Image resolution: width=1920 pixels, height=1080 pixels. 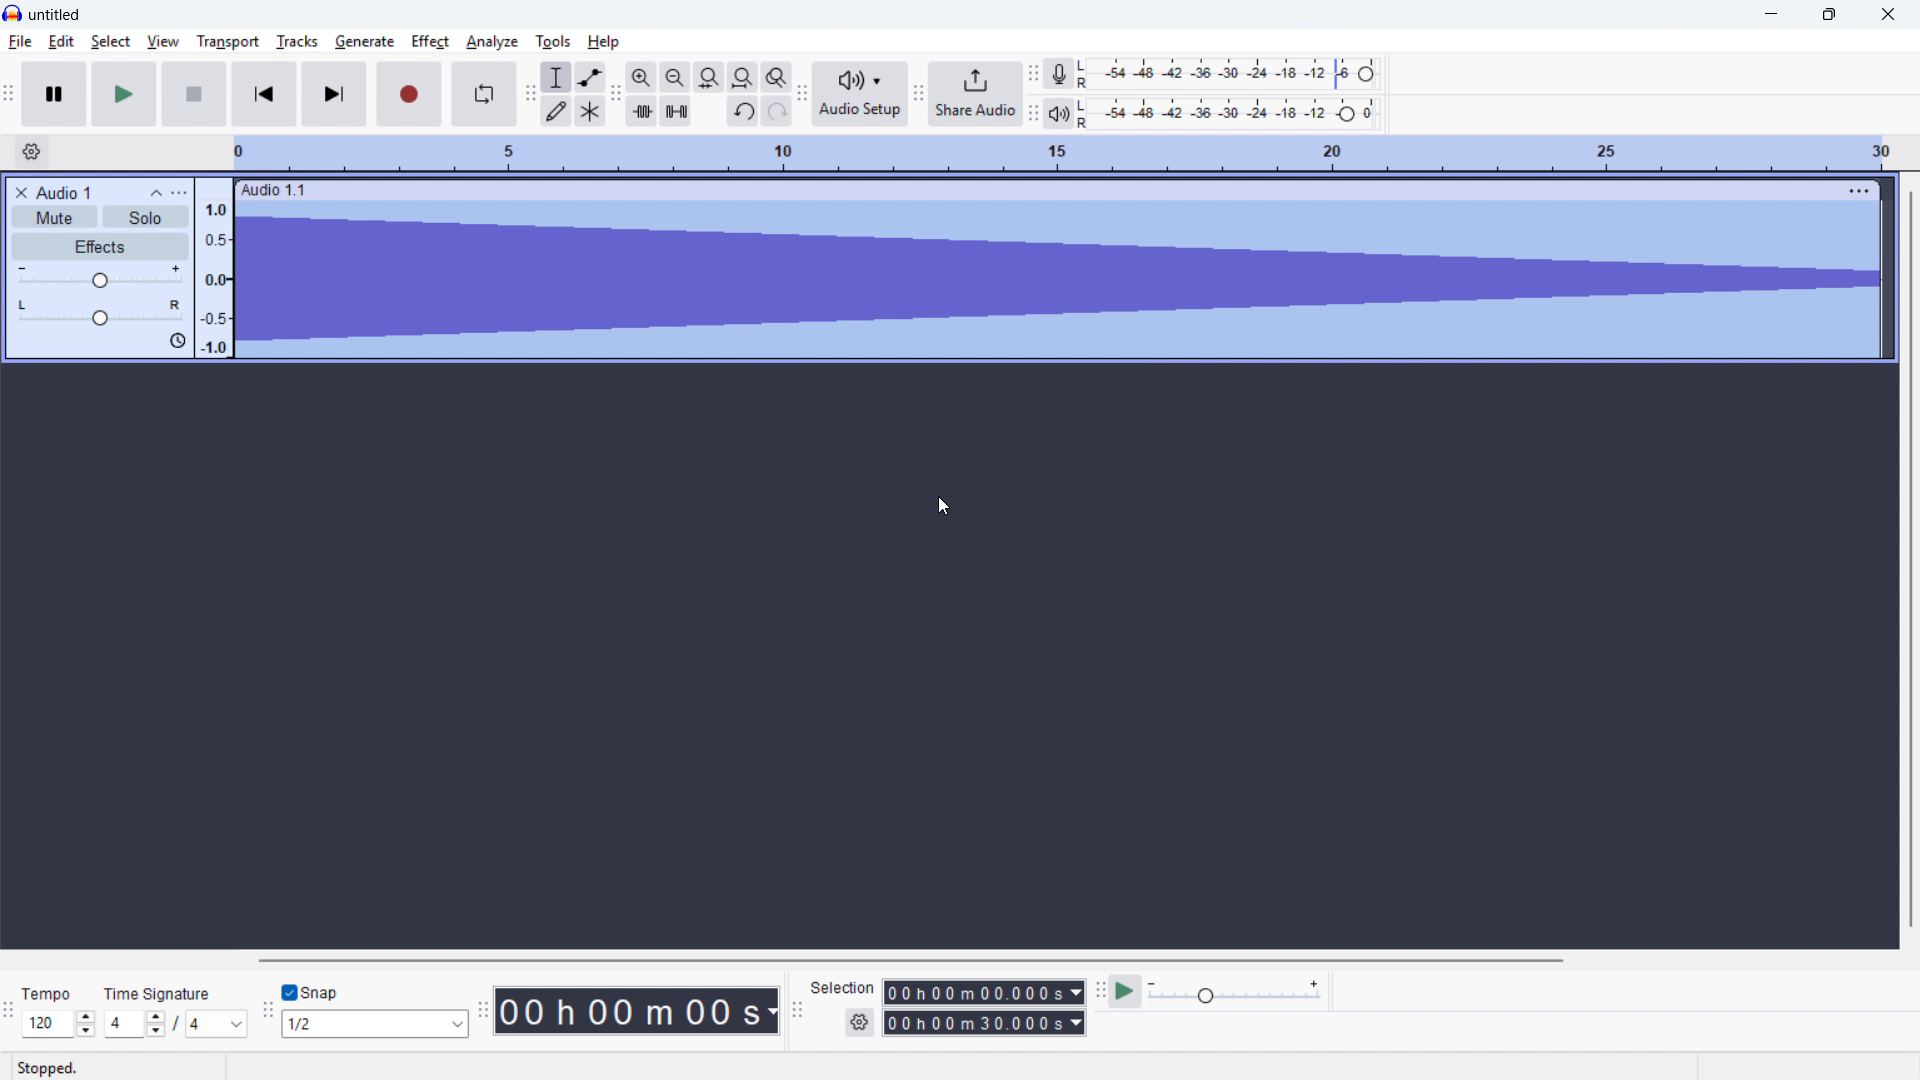 I want to click on tempo, so click(x=50, y=994).